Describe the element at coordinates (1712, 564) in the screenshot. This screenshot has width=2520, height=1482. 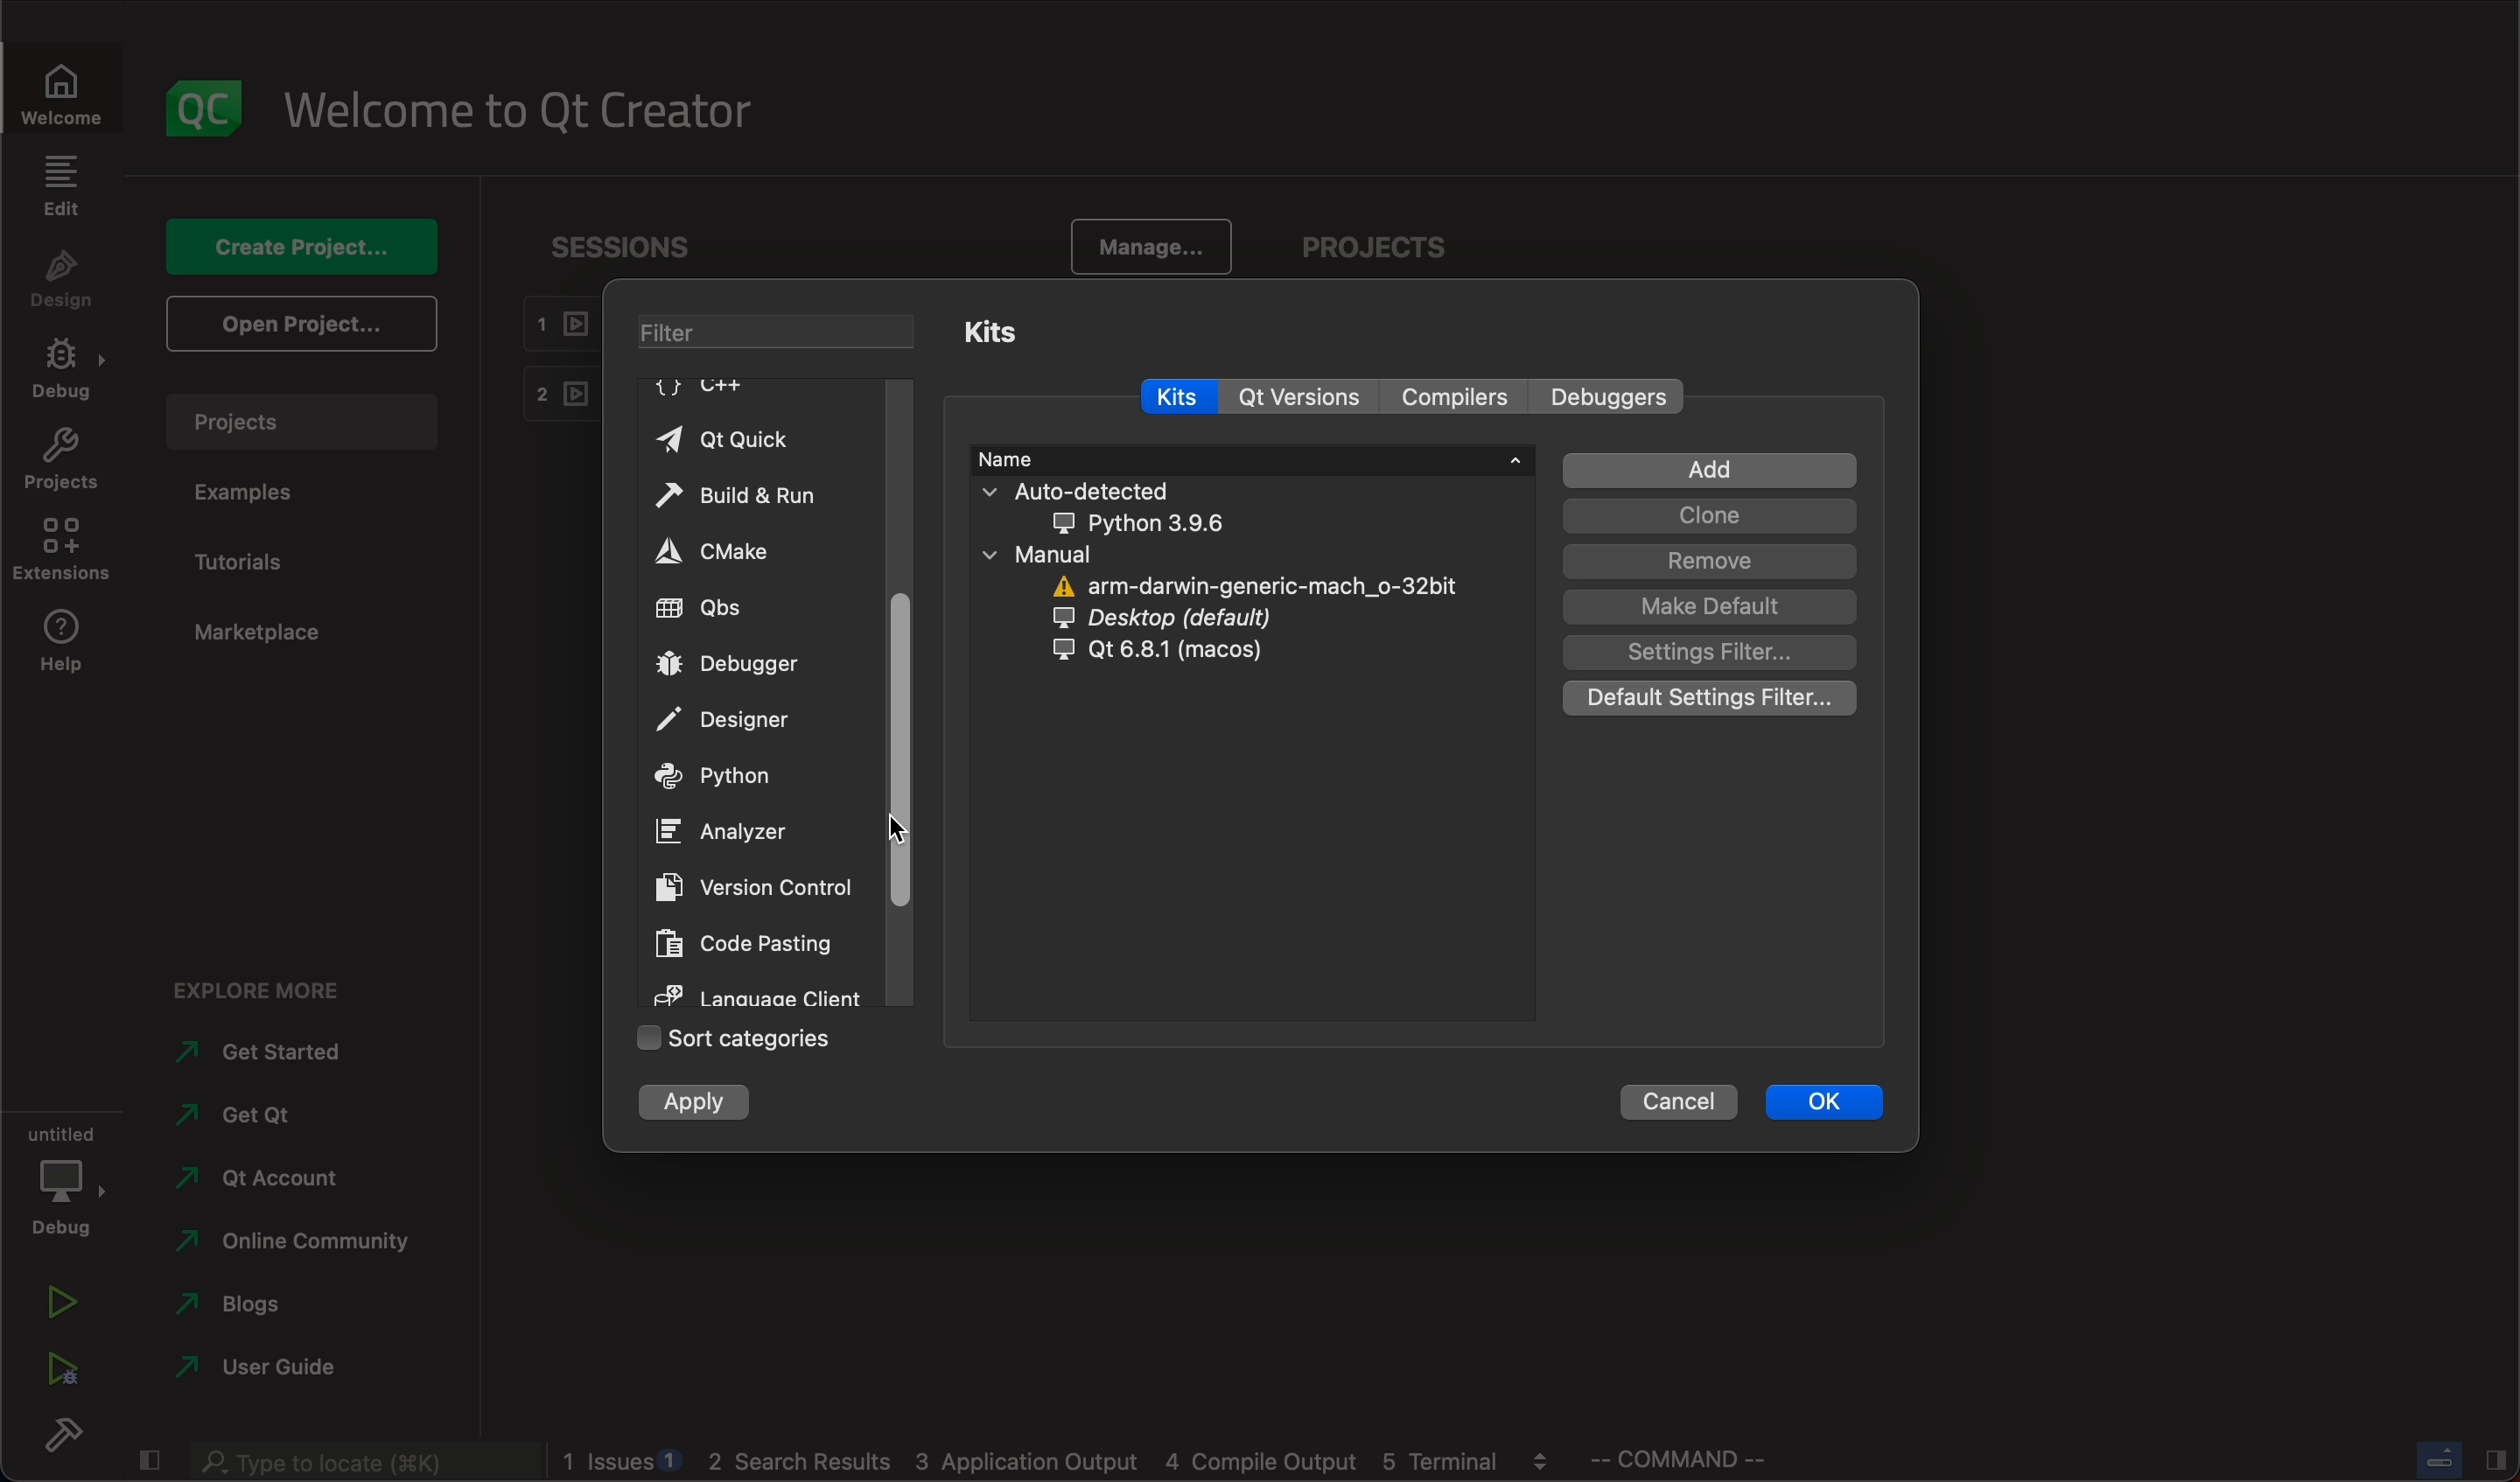
I see `remove` at that location.